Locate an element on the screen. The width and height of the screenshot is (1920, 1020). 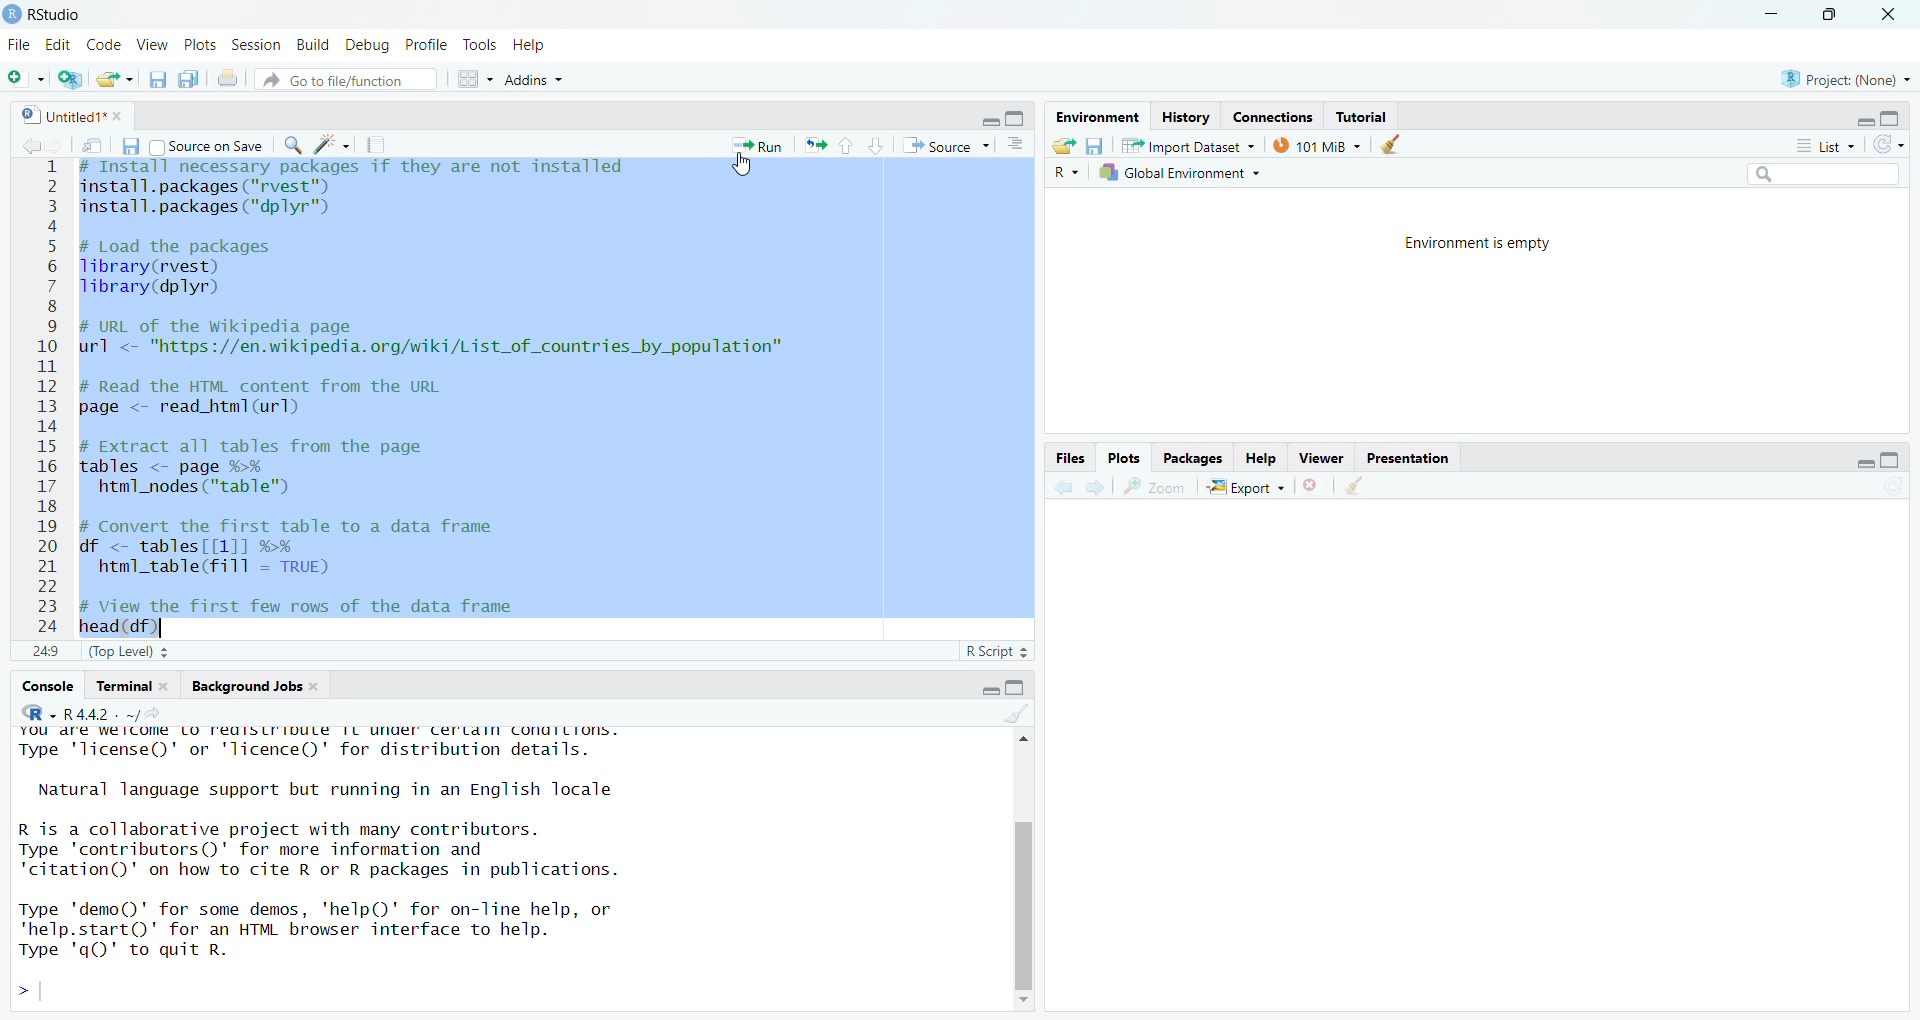
Code is located at coordinates (103, 44).